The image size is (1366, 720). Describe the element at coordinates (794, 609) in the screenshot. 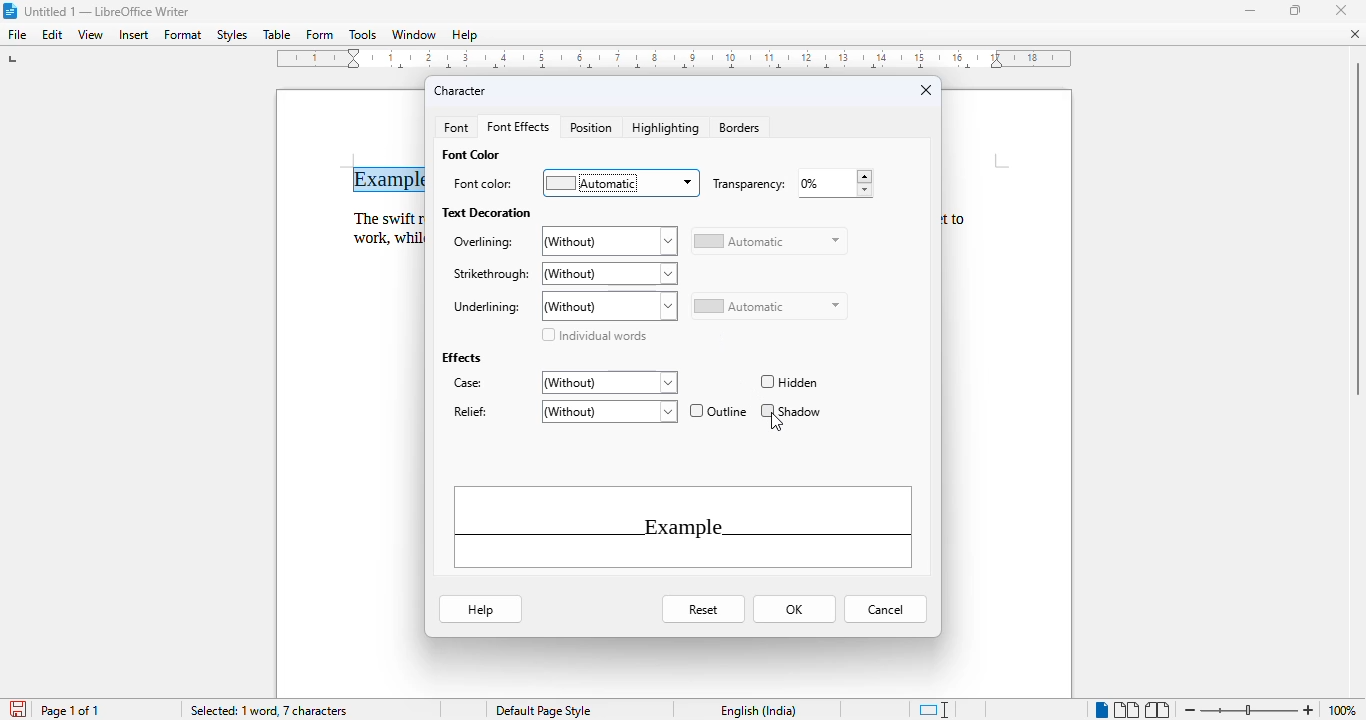

I see `OK` at that location.